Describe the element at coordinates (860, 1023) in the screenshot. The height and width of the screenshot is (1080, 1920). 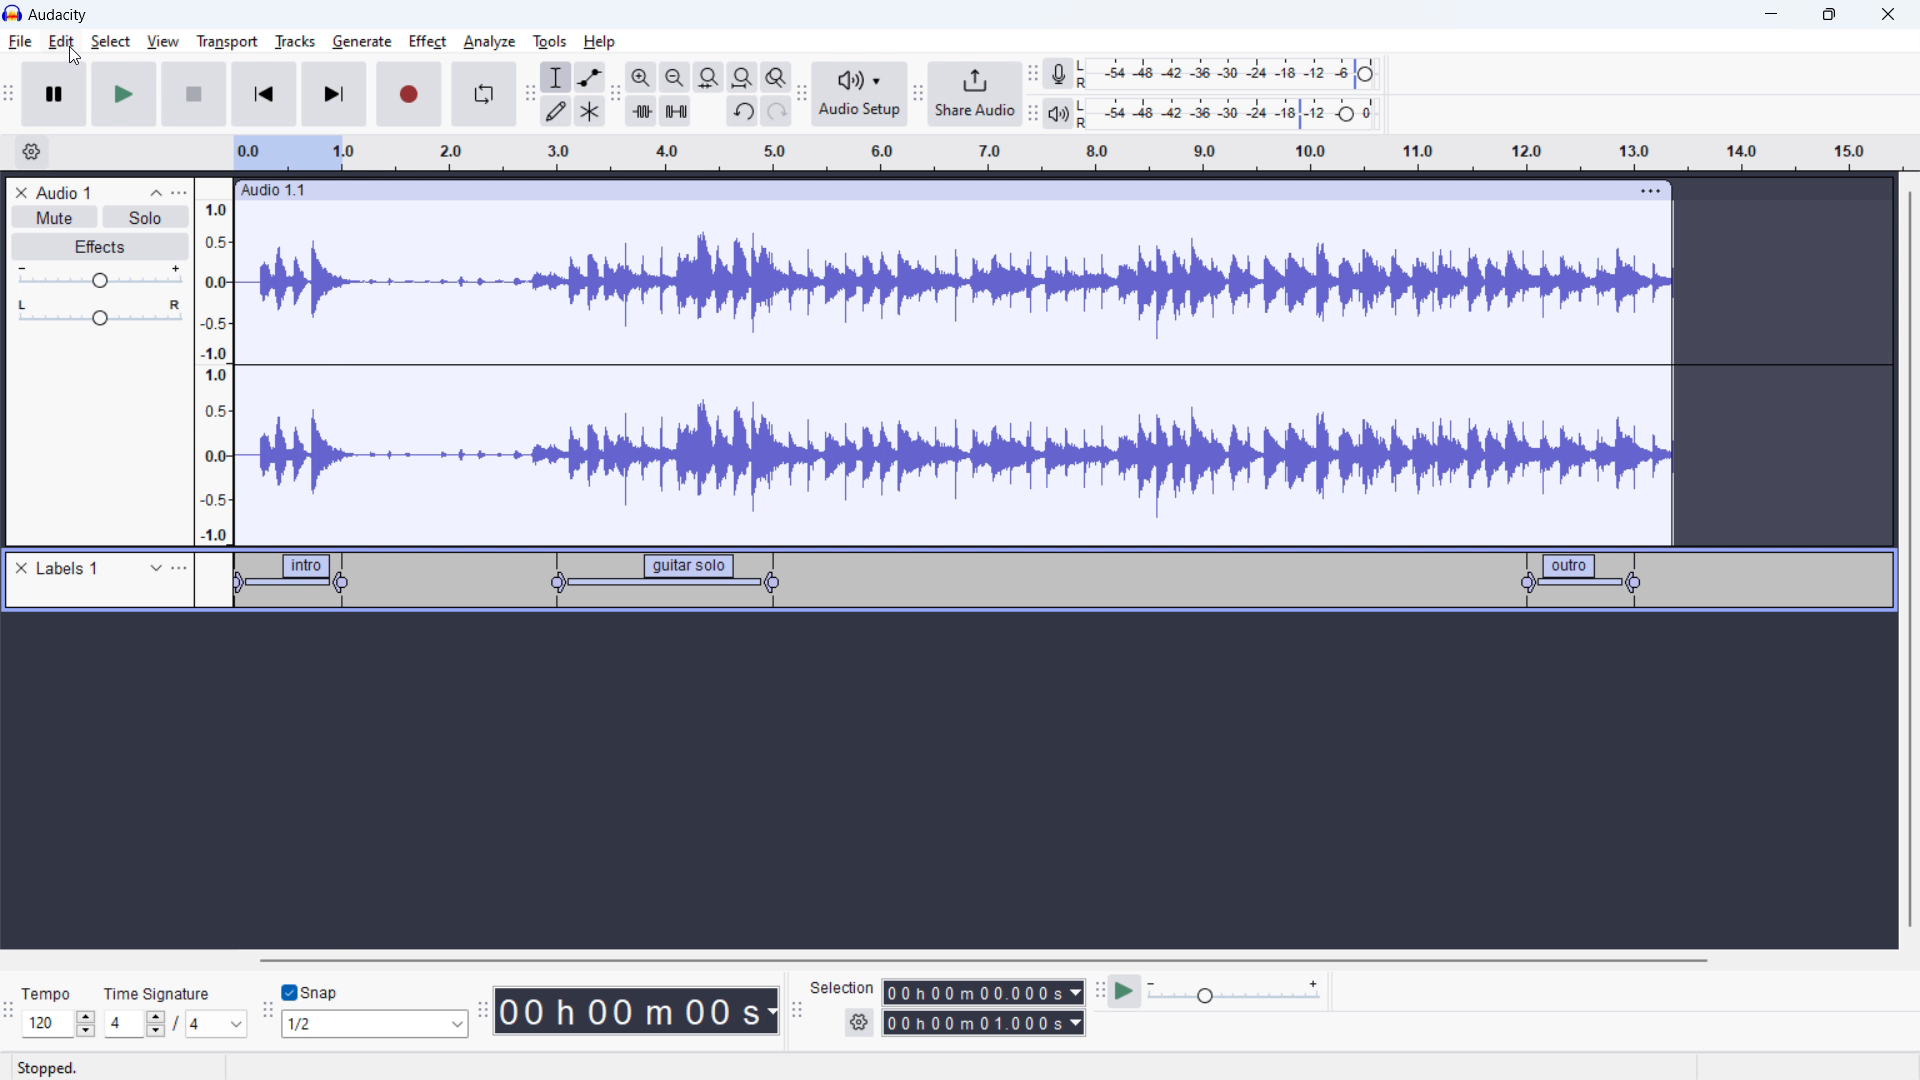
I see `selection settings` at that location.